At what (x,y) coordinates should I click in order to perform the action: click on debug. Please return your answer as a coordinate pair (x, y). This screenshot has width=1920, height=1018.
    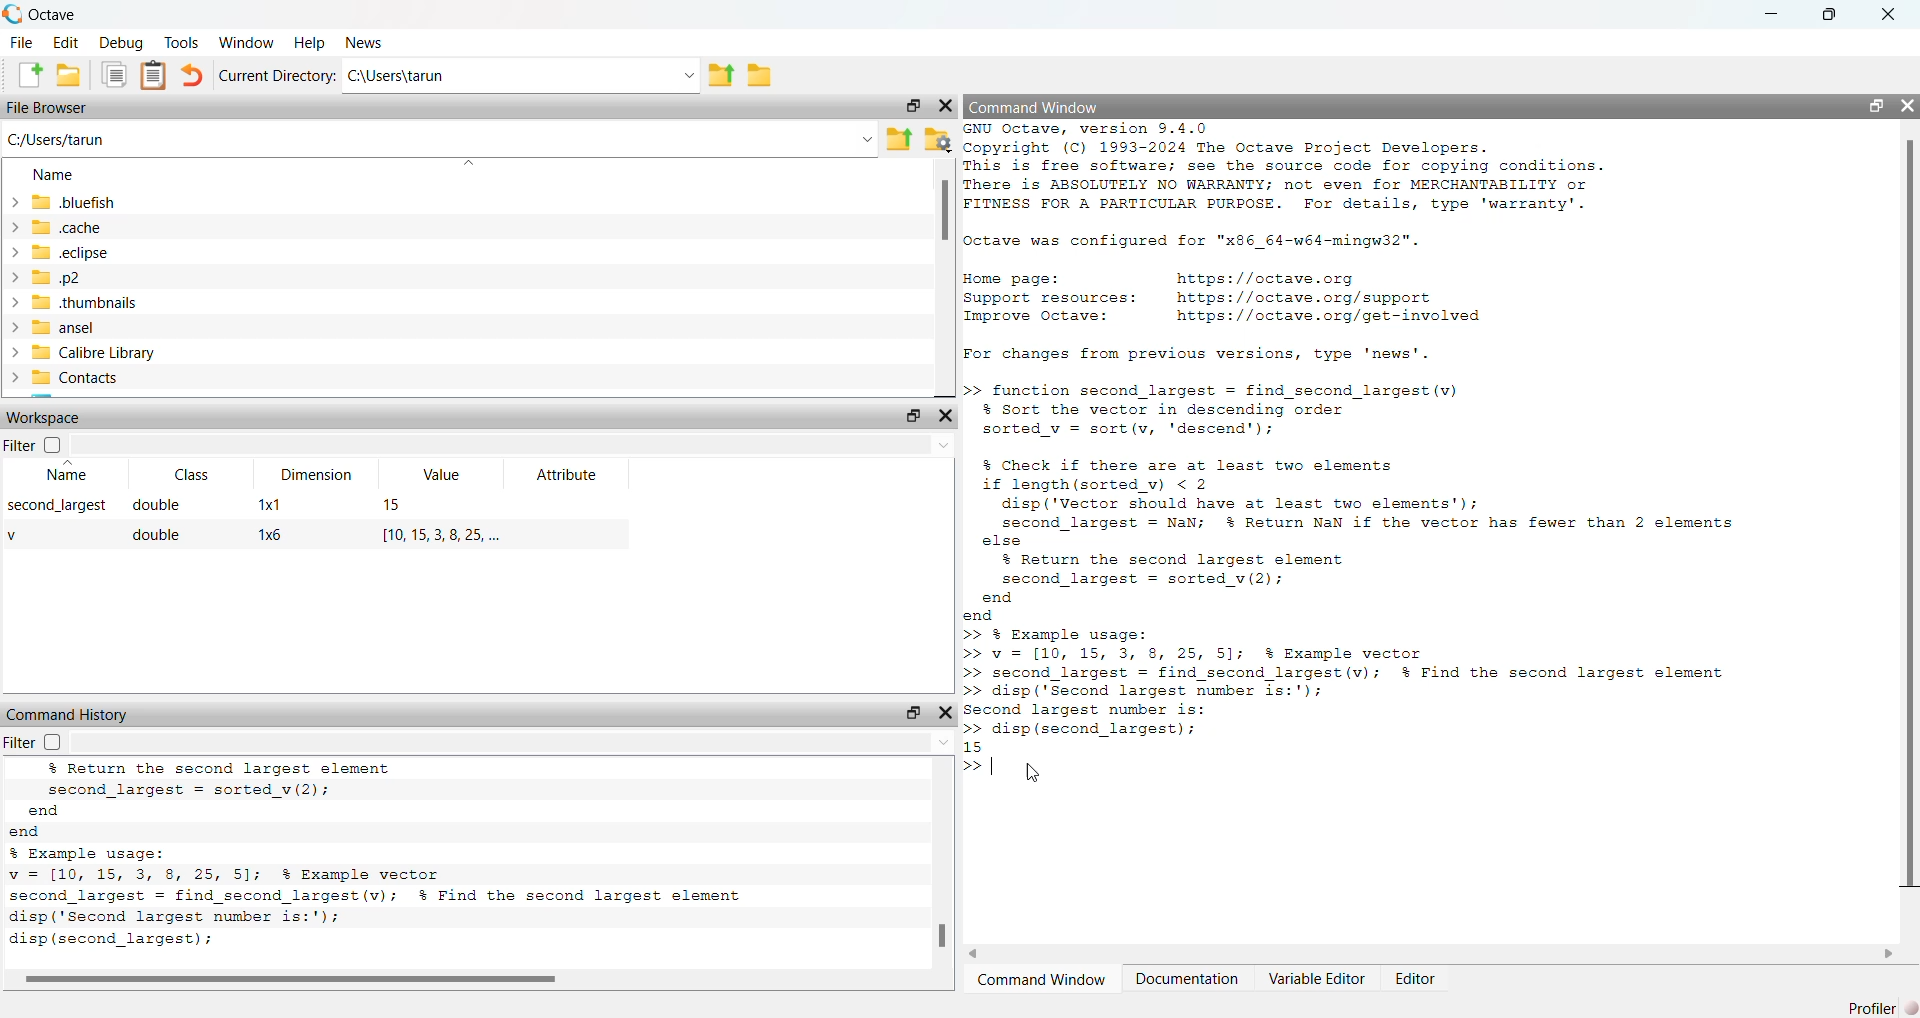
    Looking at the image, I should click on (119, 44).